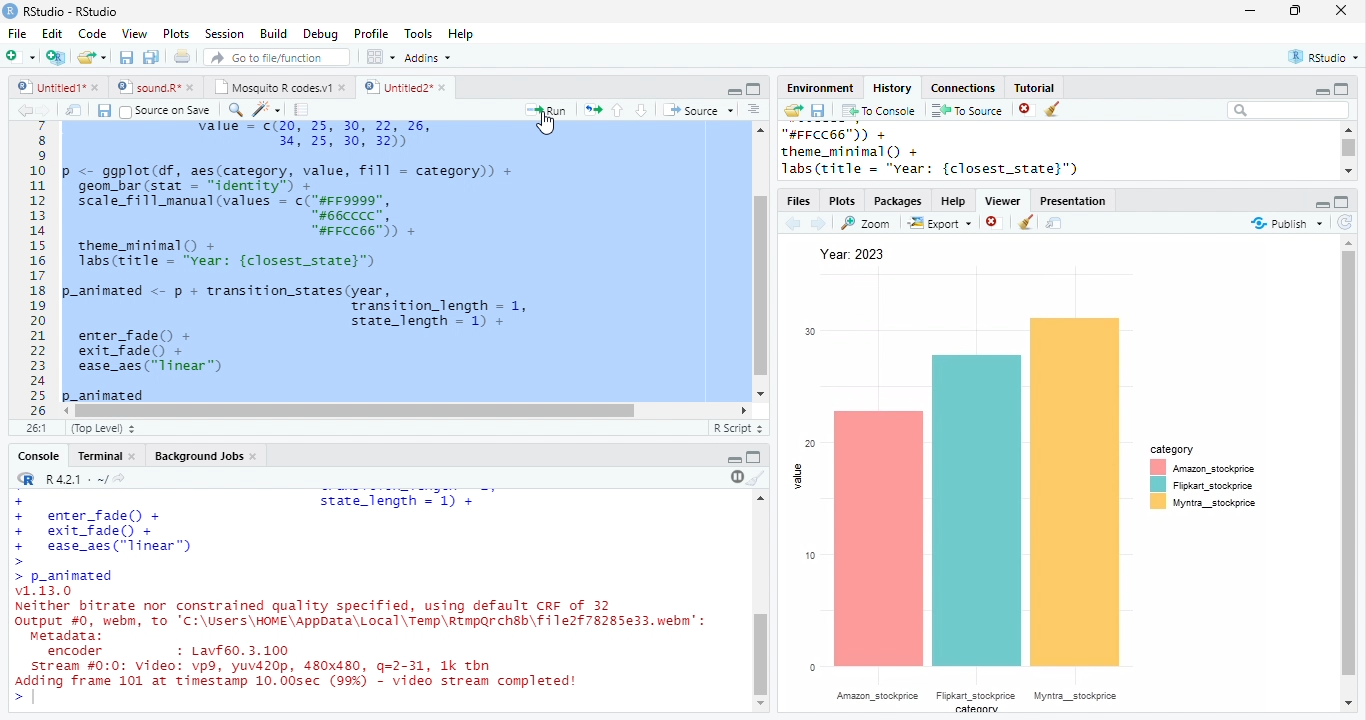  What do you see at coordinates (953, 201) in the screenshot?
I see `Help` at bounding box center [953, 201].